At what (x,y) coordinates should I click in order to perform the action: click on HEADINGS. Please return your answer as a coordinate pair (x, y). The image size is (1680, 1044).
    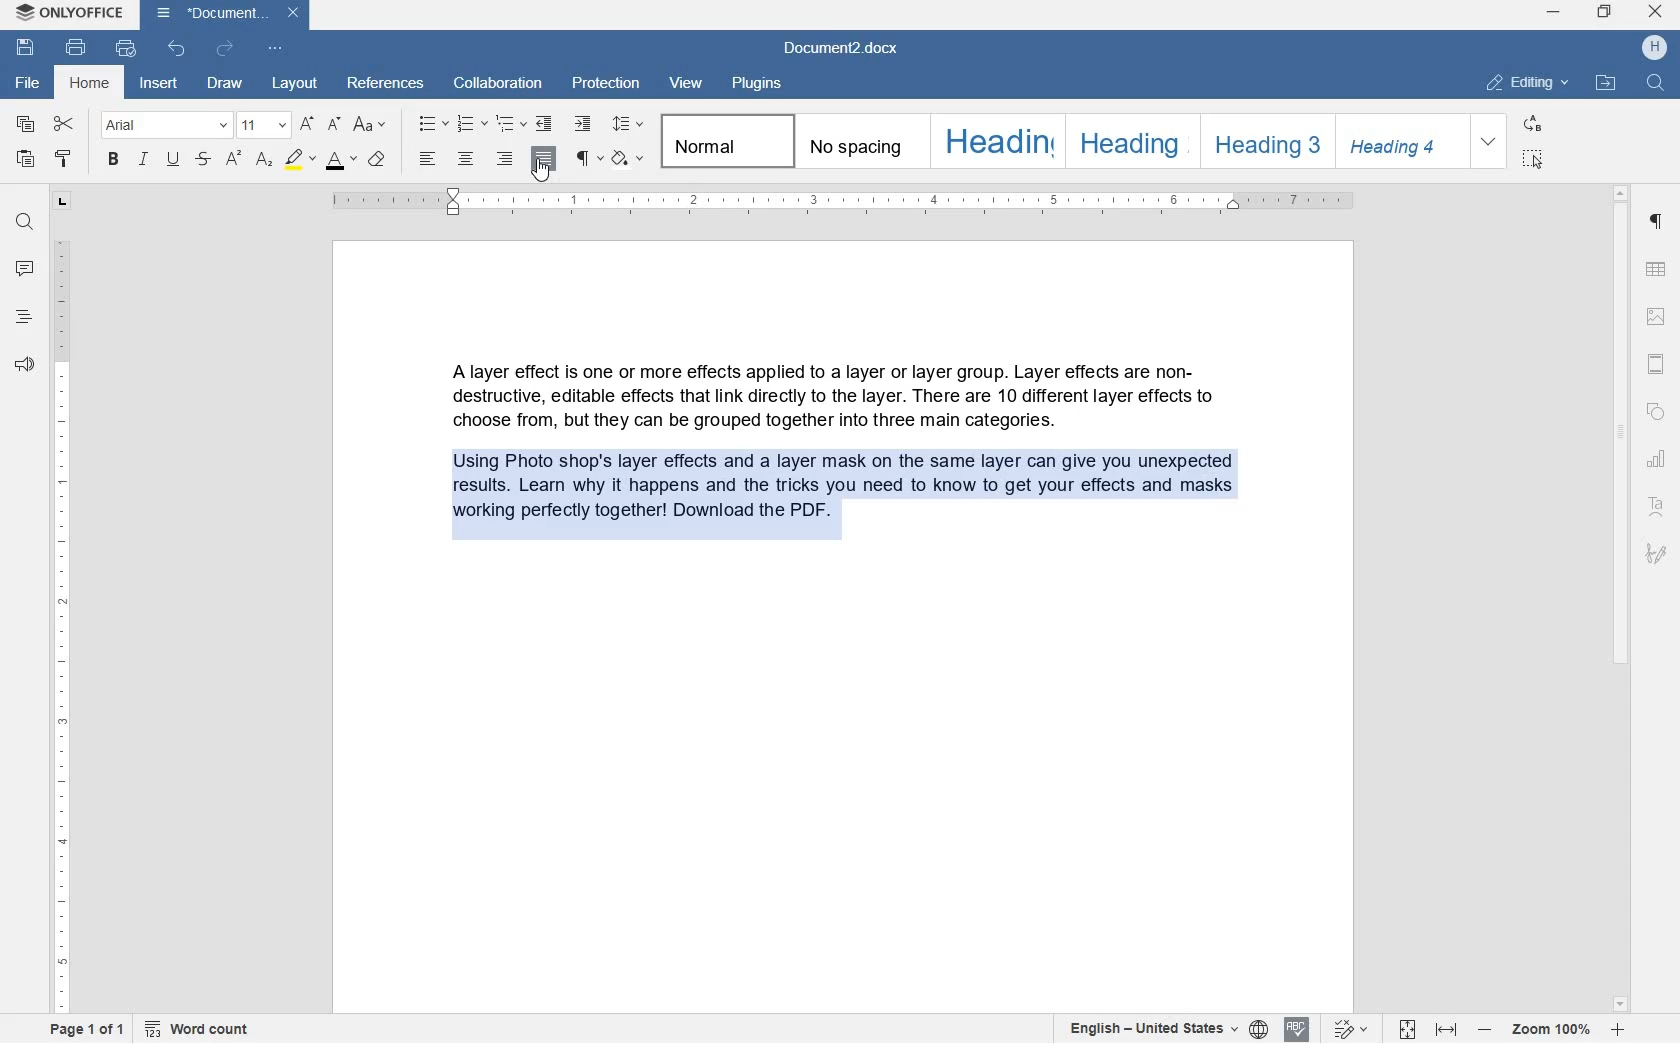
    Looking at the image, I should click on (24, 317).